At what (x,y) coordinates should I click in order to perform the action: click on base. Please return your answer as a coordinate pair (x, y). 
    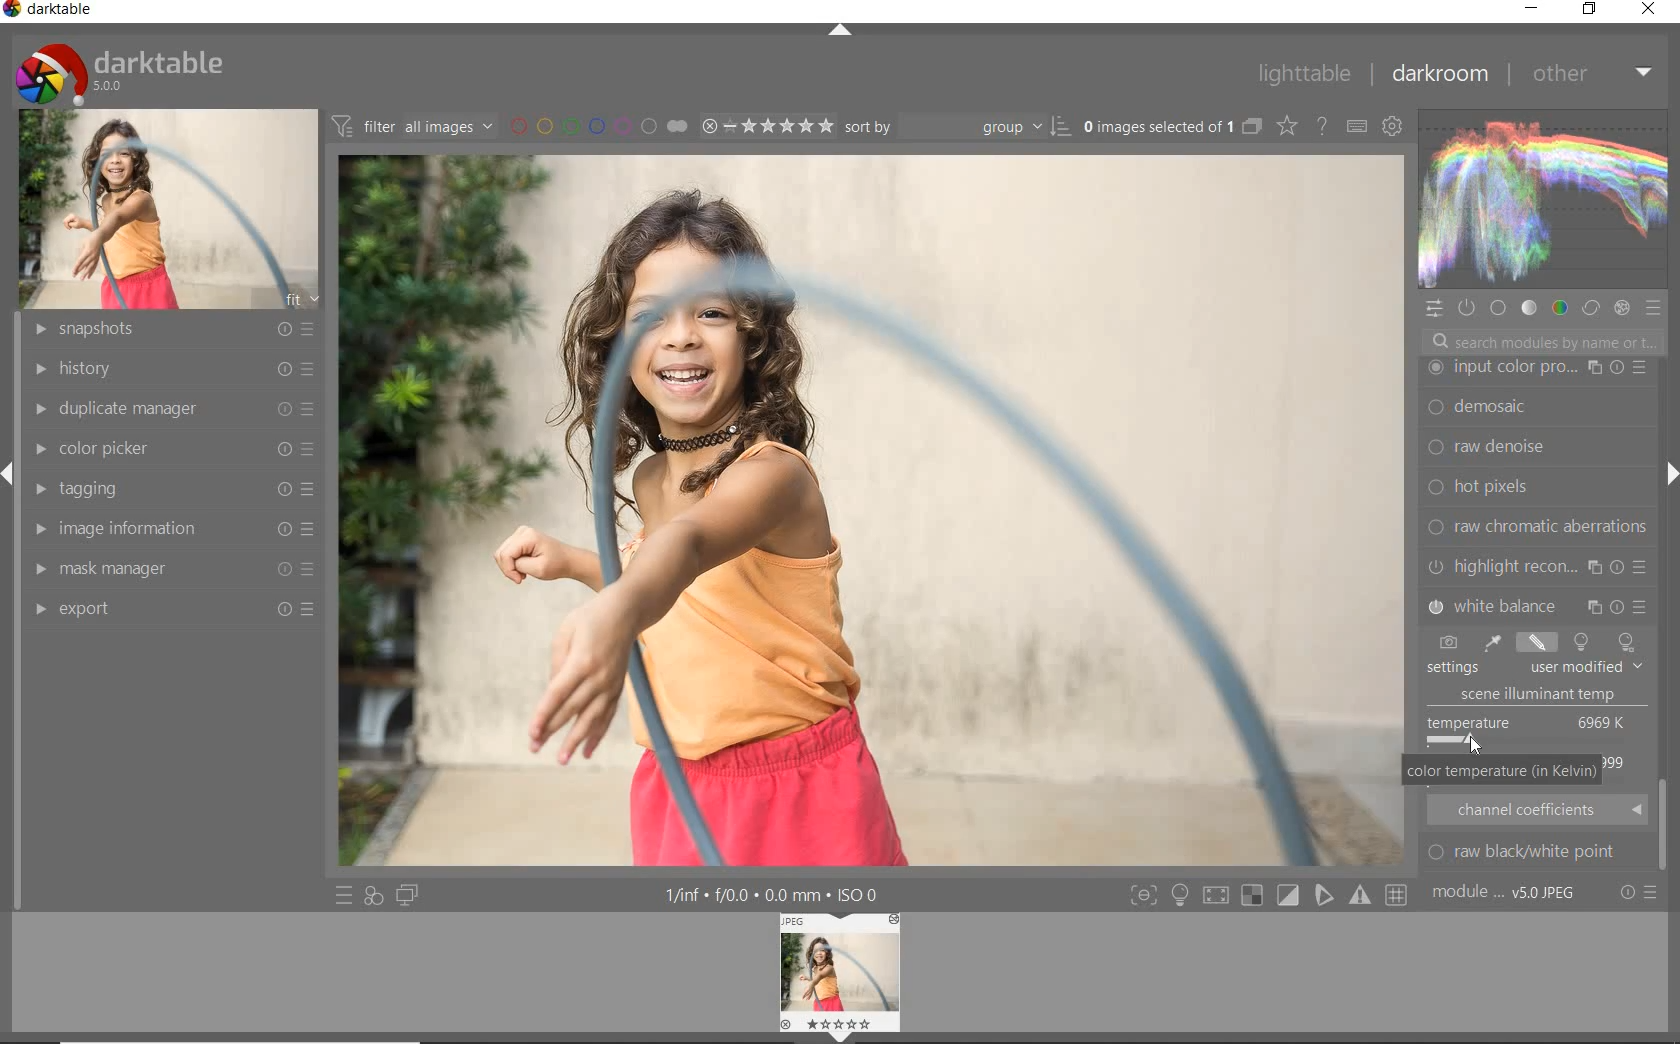
    Looking at the image, I should click on (1500, 310).